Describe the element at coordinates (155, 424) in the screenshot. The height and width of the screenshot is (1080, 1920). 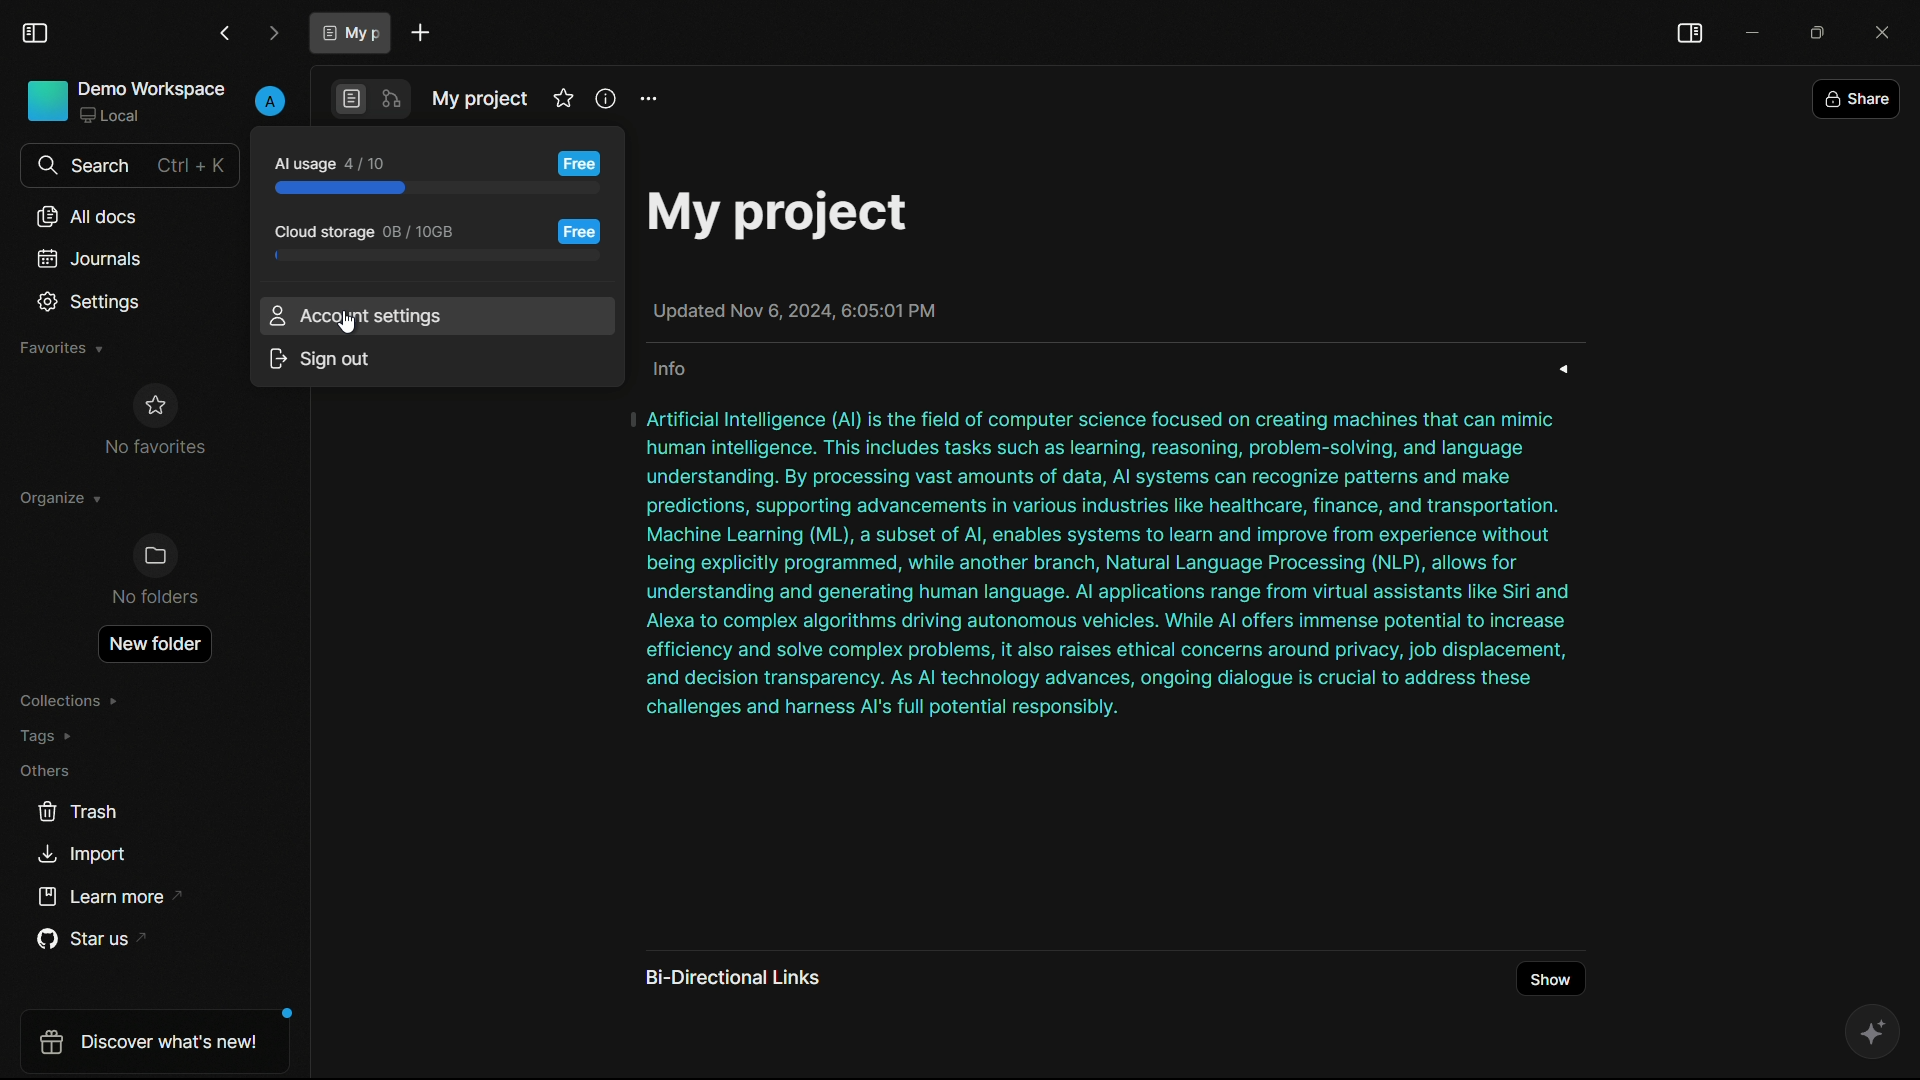
I see `no favorites` at that location.